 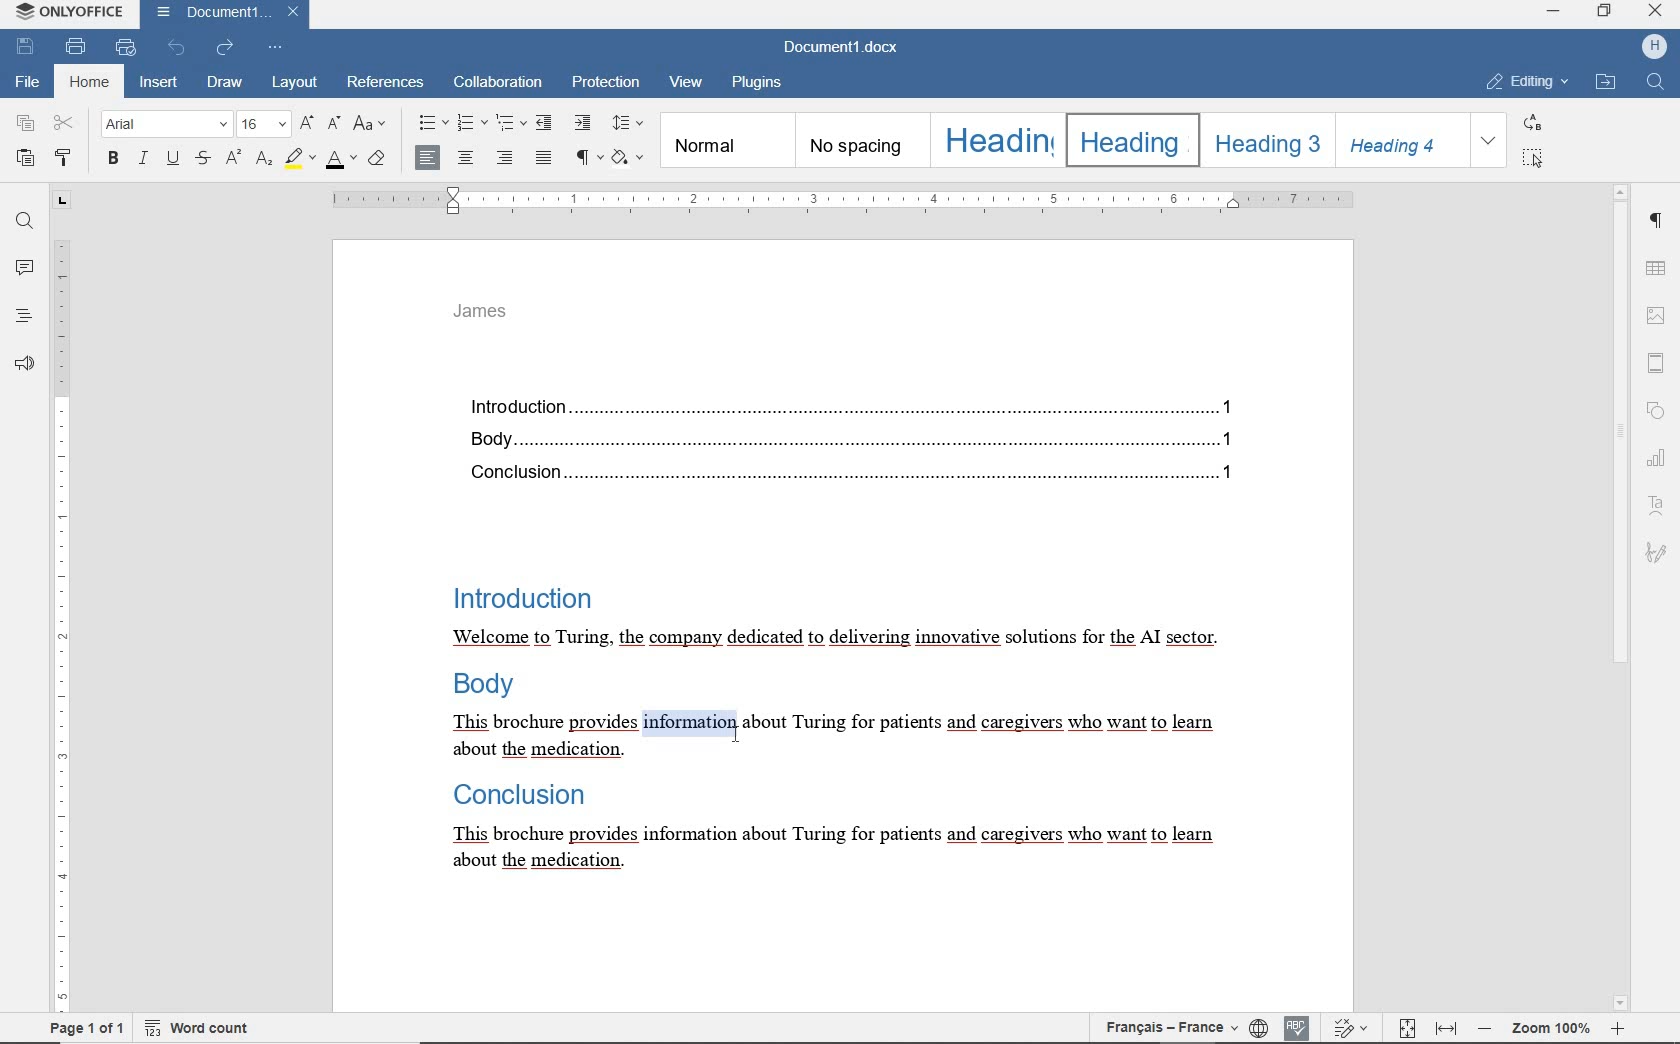 I want to click on CUT, so click(x=65, y=124).